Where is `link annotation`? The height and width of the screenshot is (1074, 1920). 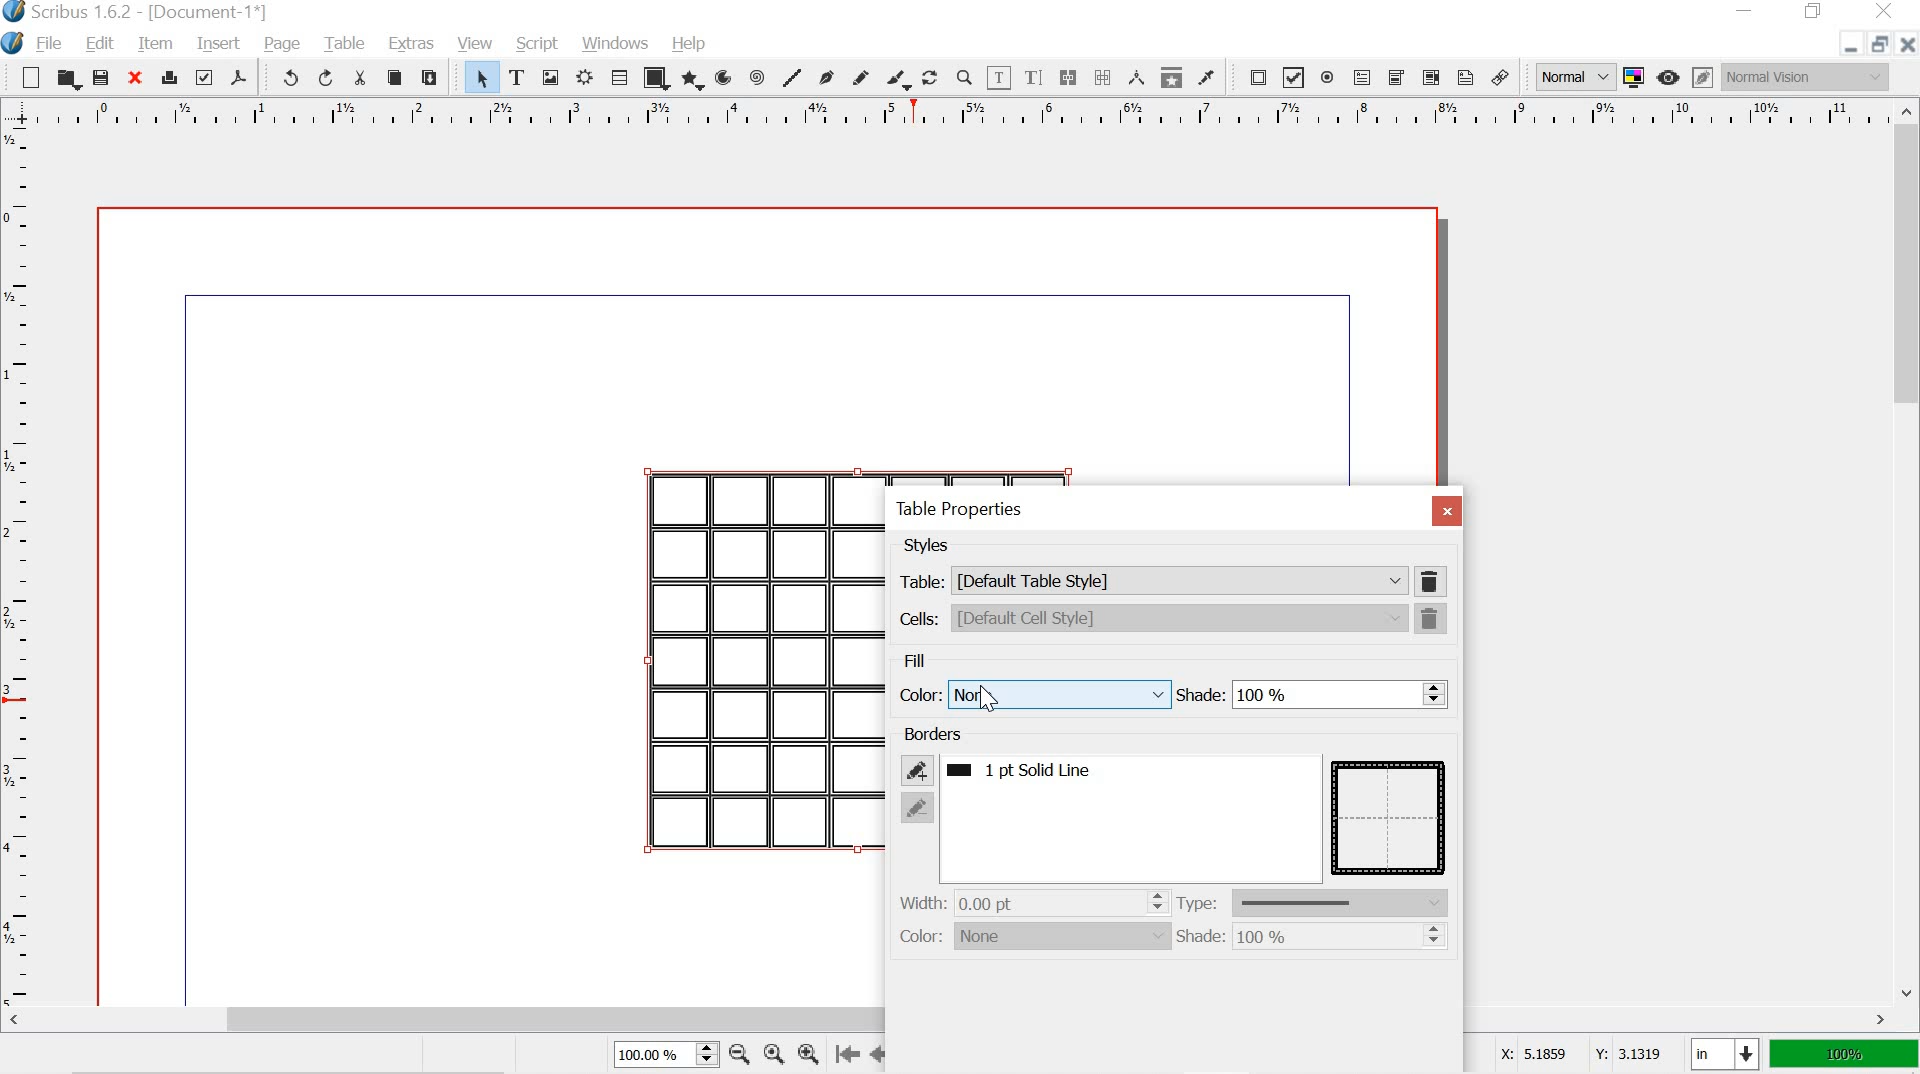
link annotation is located at coordinates (1499, 76).